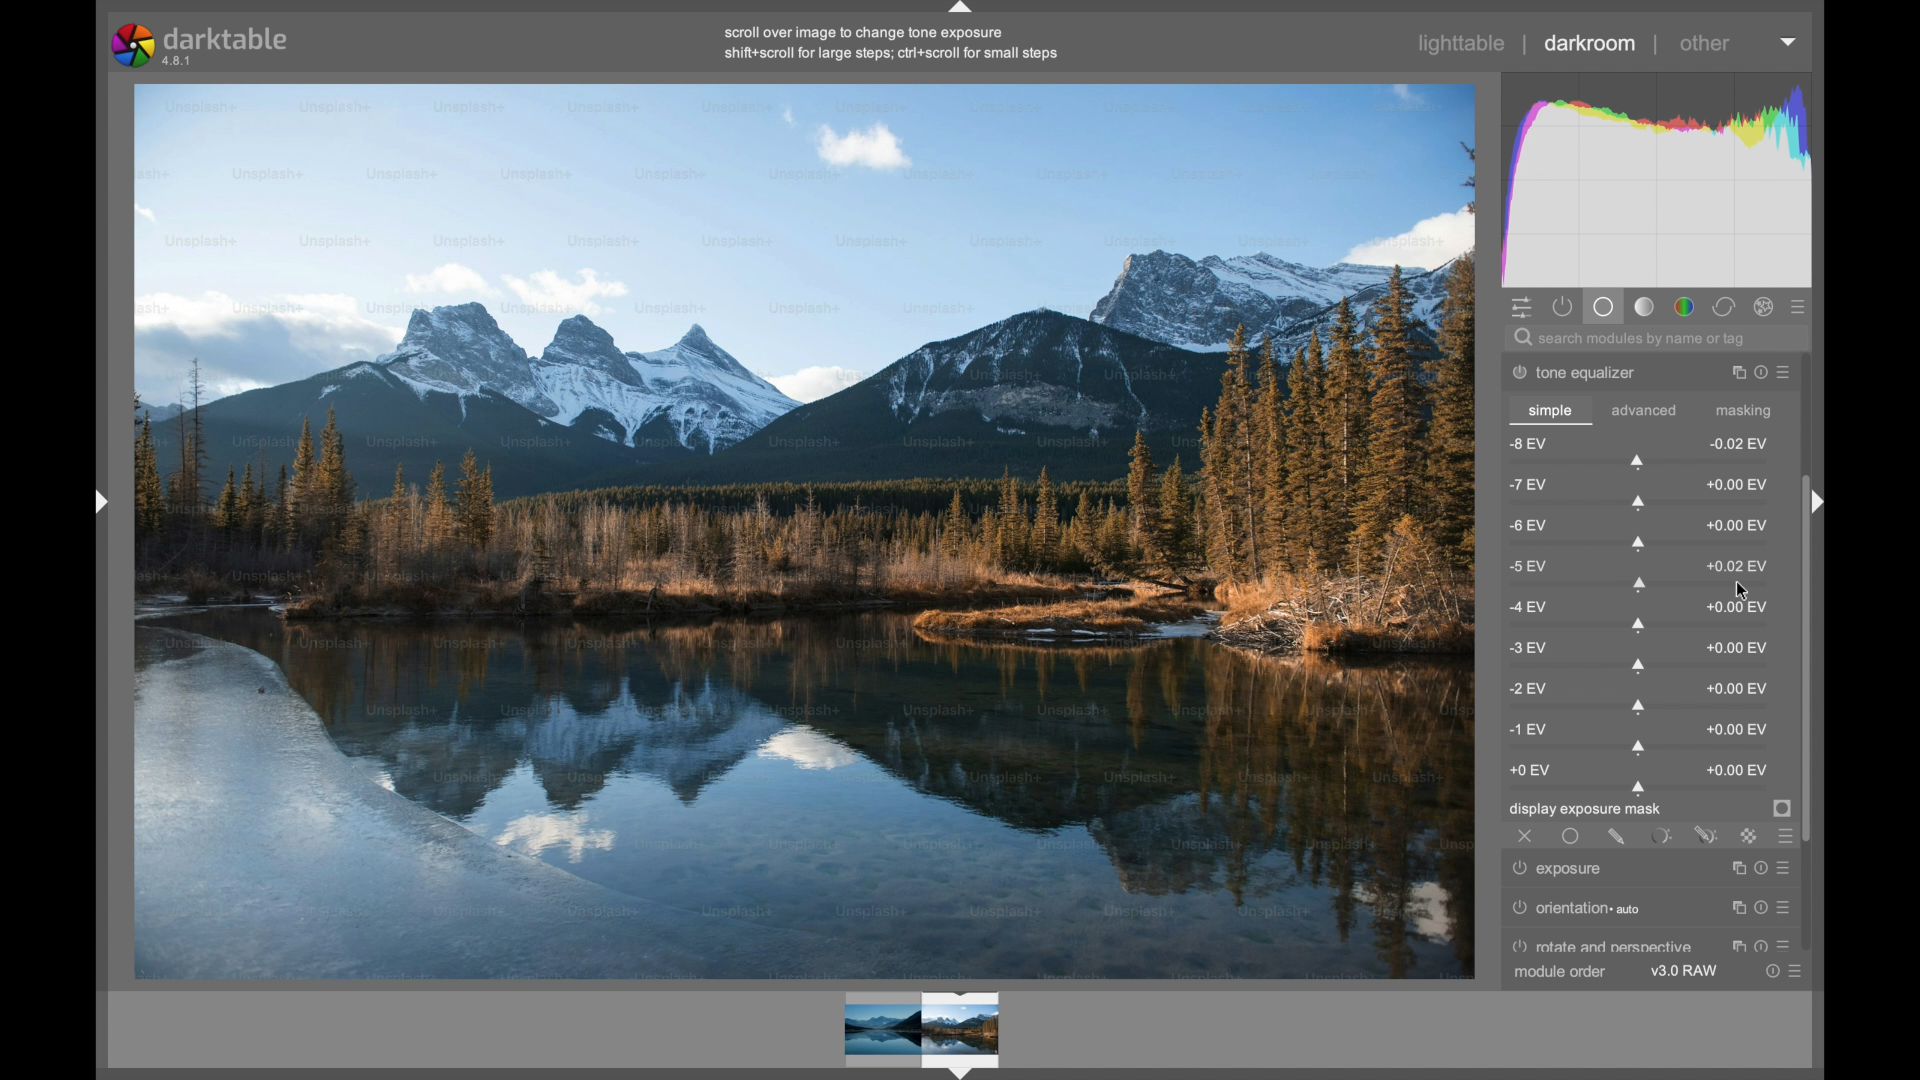  What do you see at coordinates (1749, 838) in the screenshot?
I see `raster mask` at bounding box center [1749, 838].